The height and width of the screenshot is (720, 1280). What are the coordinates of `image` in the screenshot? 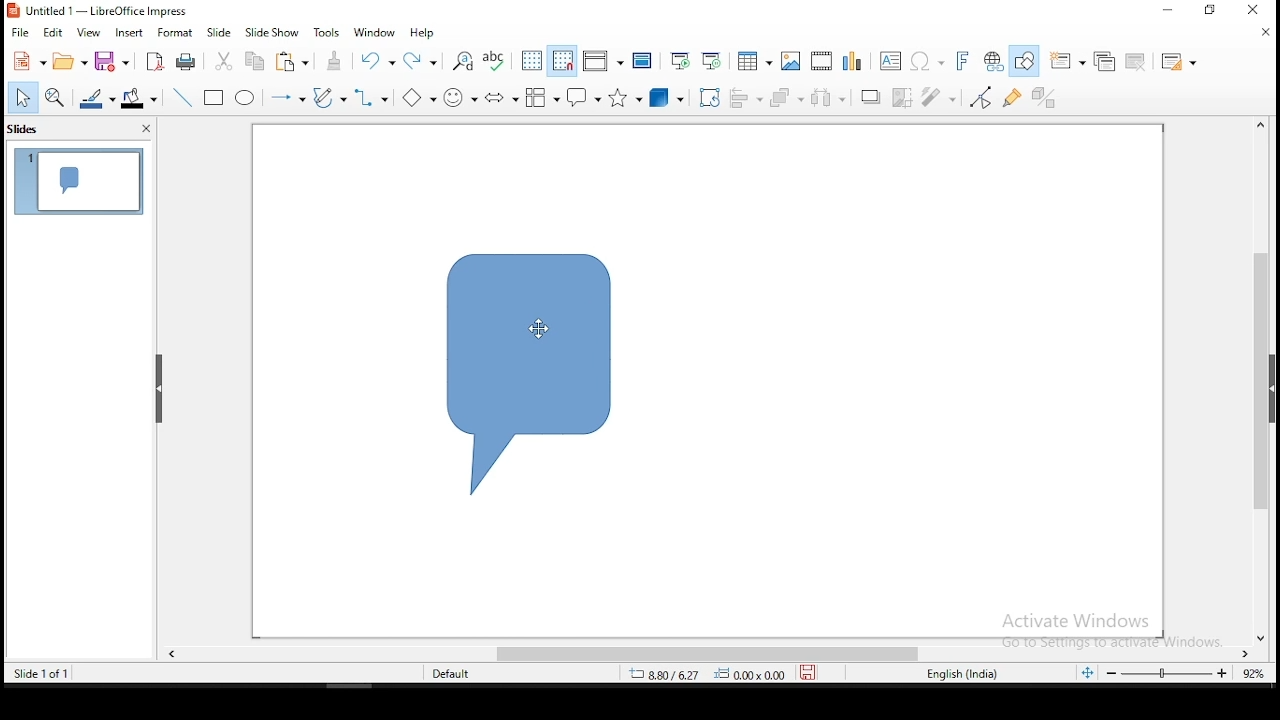 It's located at (789, 61).